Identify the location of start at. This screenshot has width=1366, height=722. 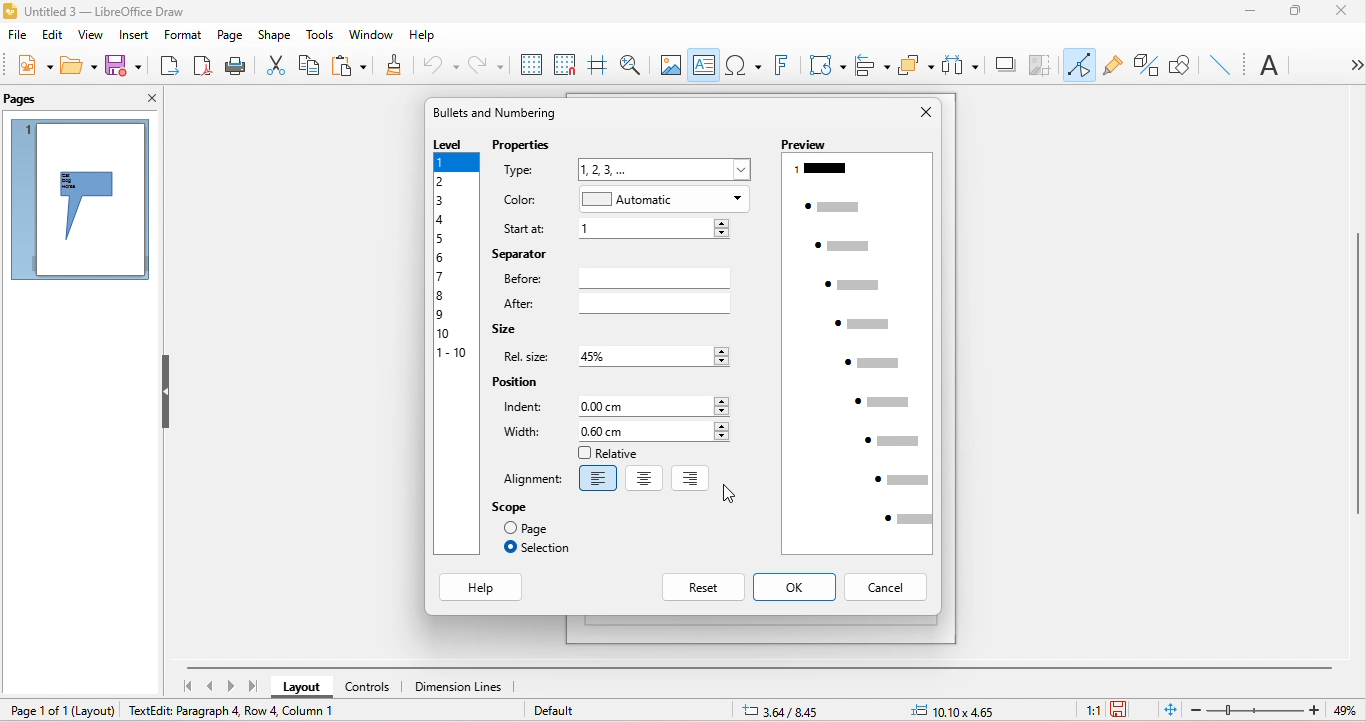
(528, 232).